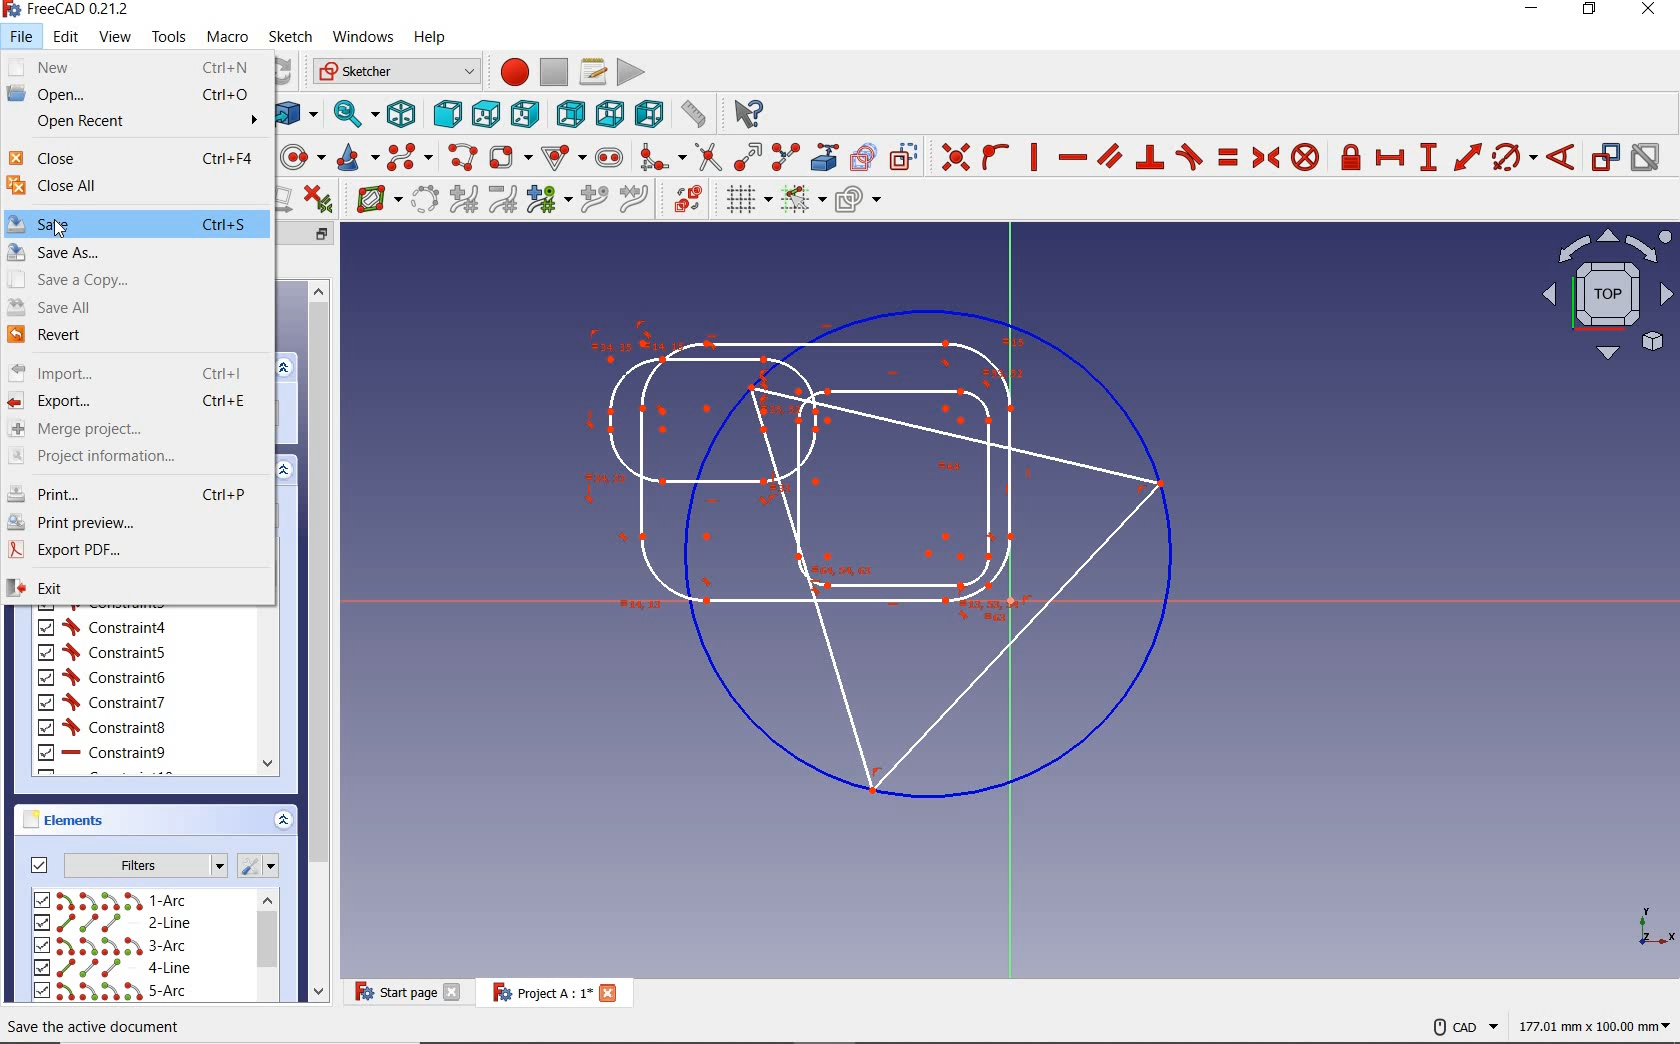  Describe the element at coordinates (60, 228) in the screenshot. I see `cursor position at save` at that location.